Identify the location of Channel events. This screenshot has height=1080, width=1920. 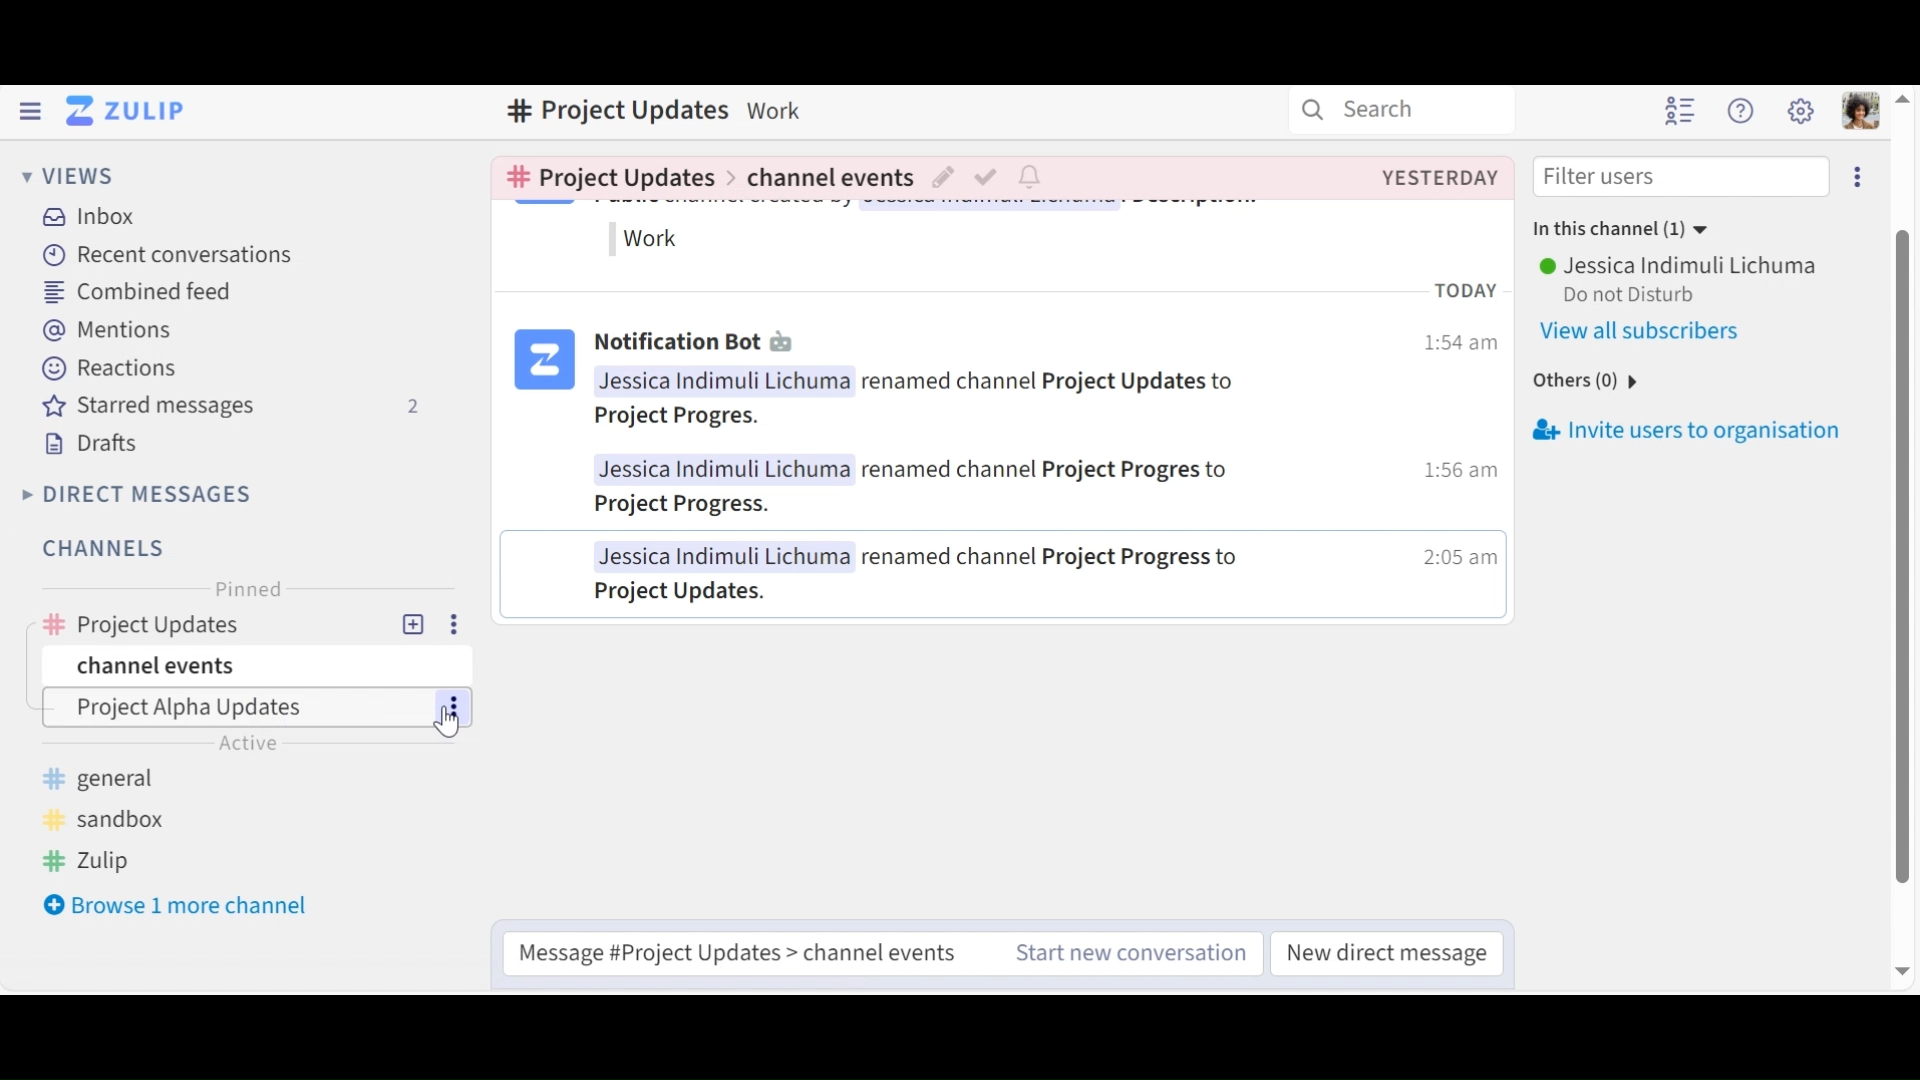
(826, 182).